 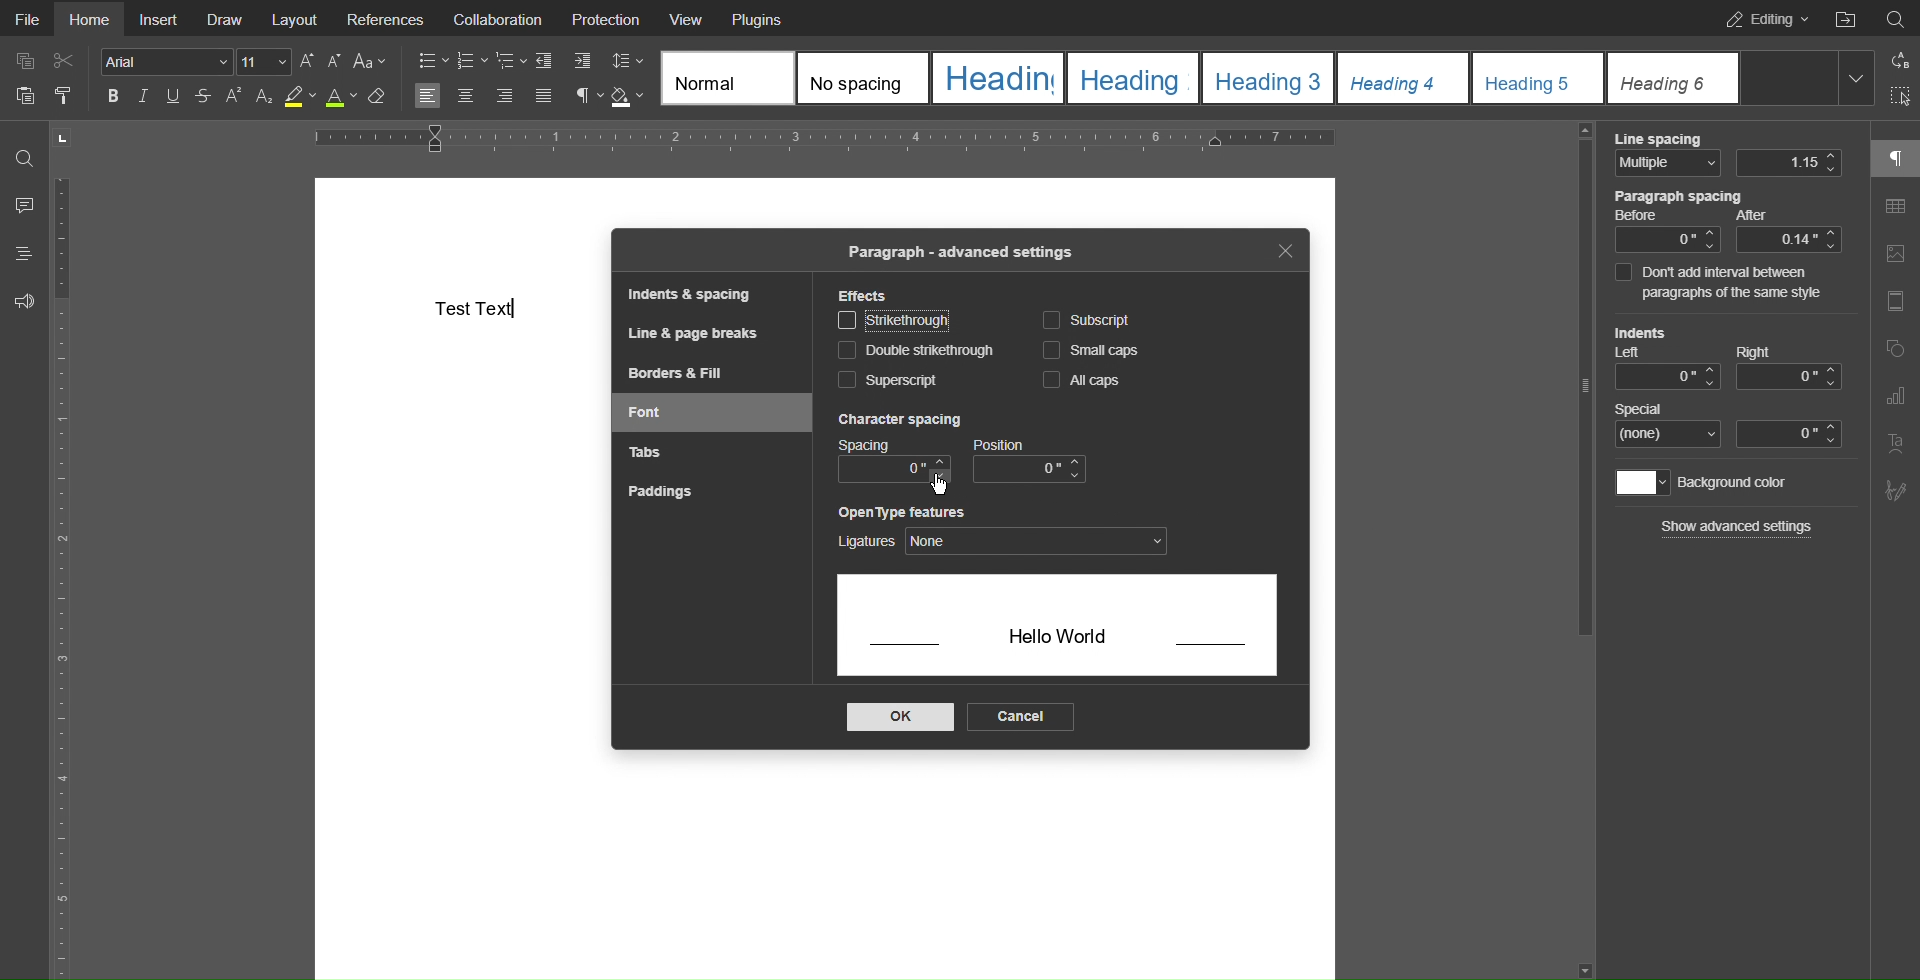 What do you see at coordinates (1705, 483) in the screenshot?
I see `Background` at bounding box center [1705, 483].